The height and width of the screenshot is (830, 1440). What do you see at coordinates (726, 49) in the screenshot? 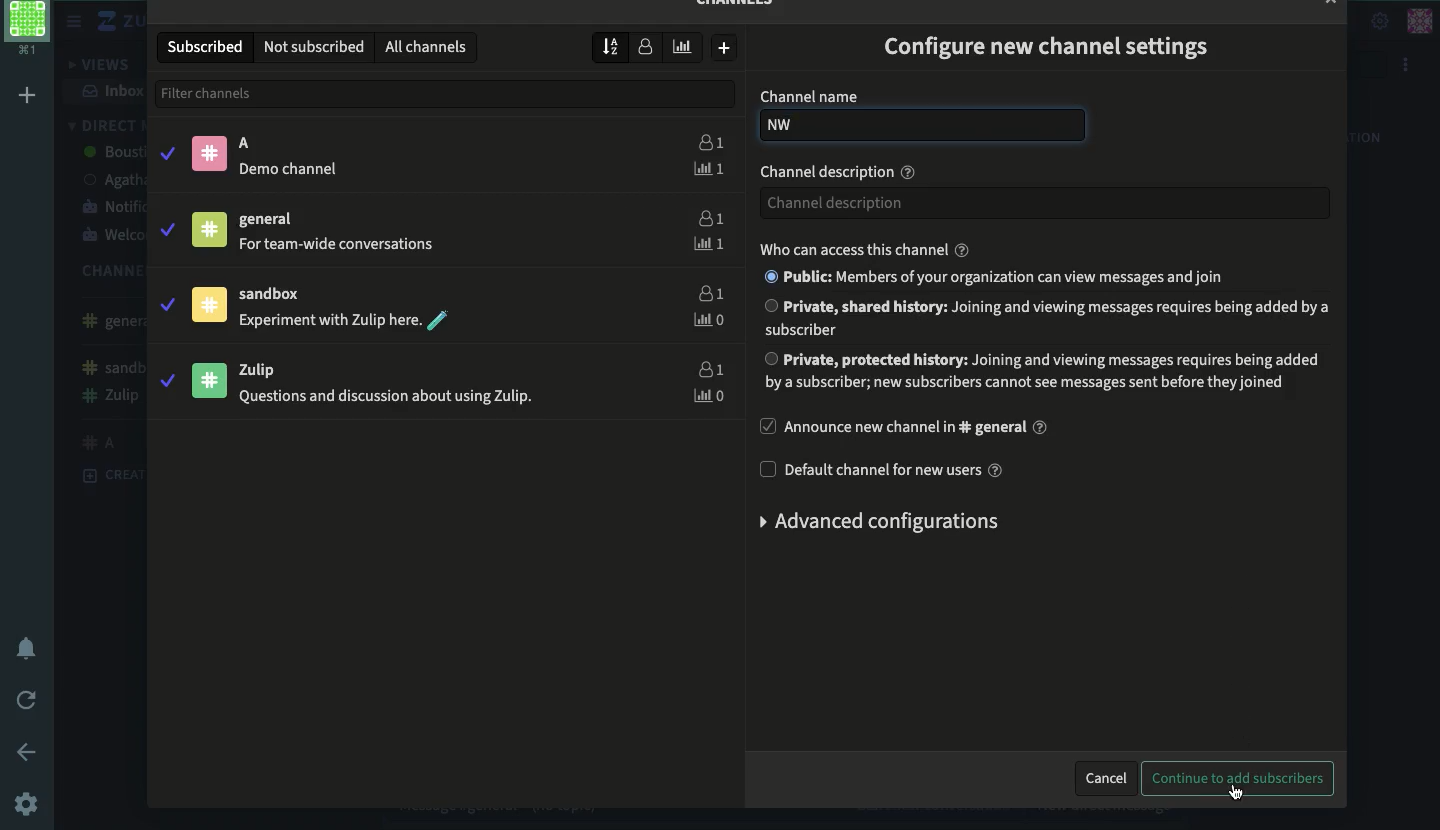
I see `create new channel` at bounding box center [726, 49].